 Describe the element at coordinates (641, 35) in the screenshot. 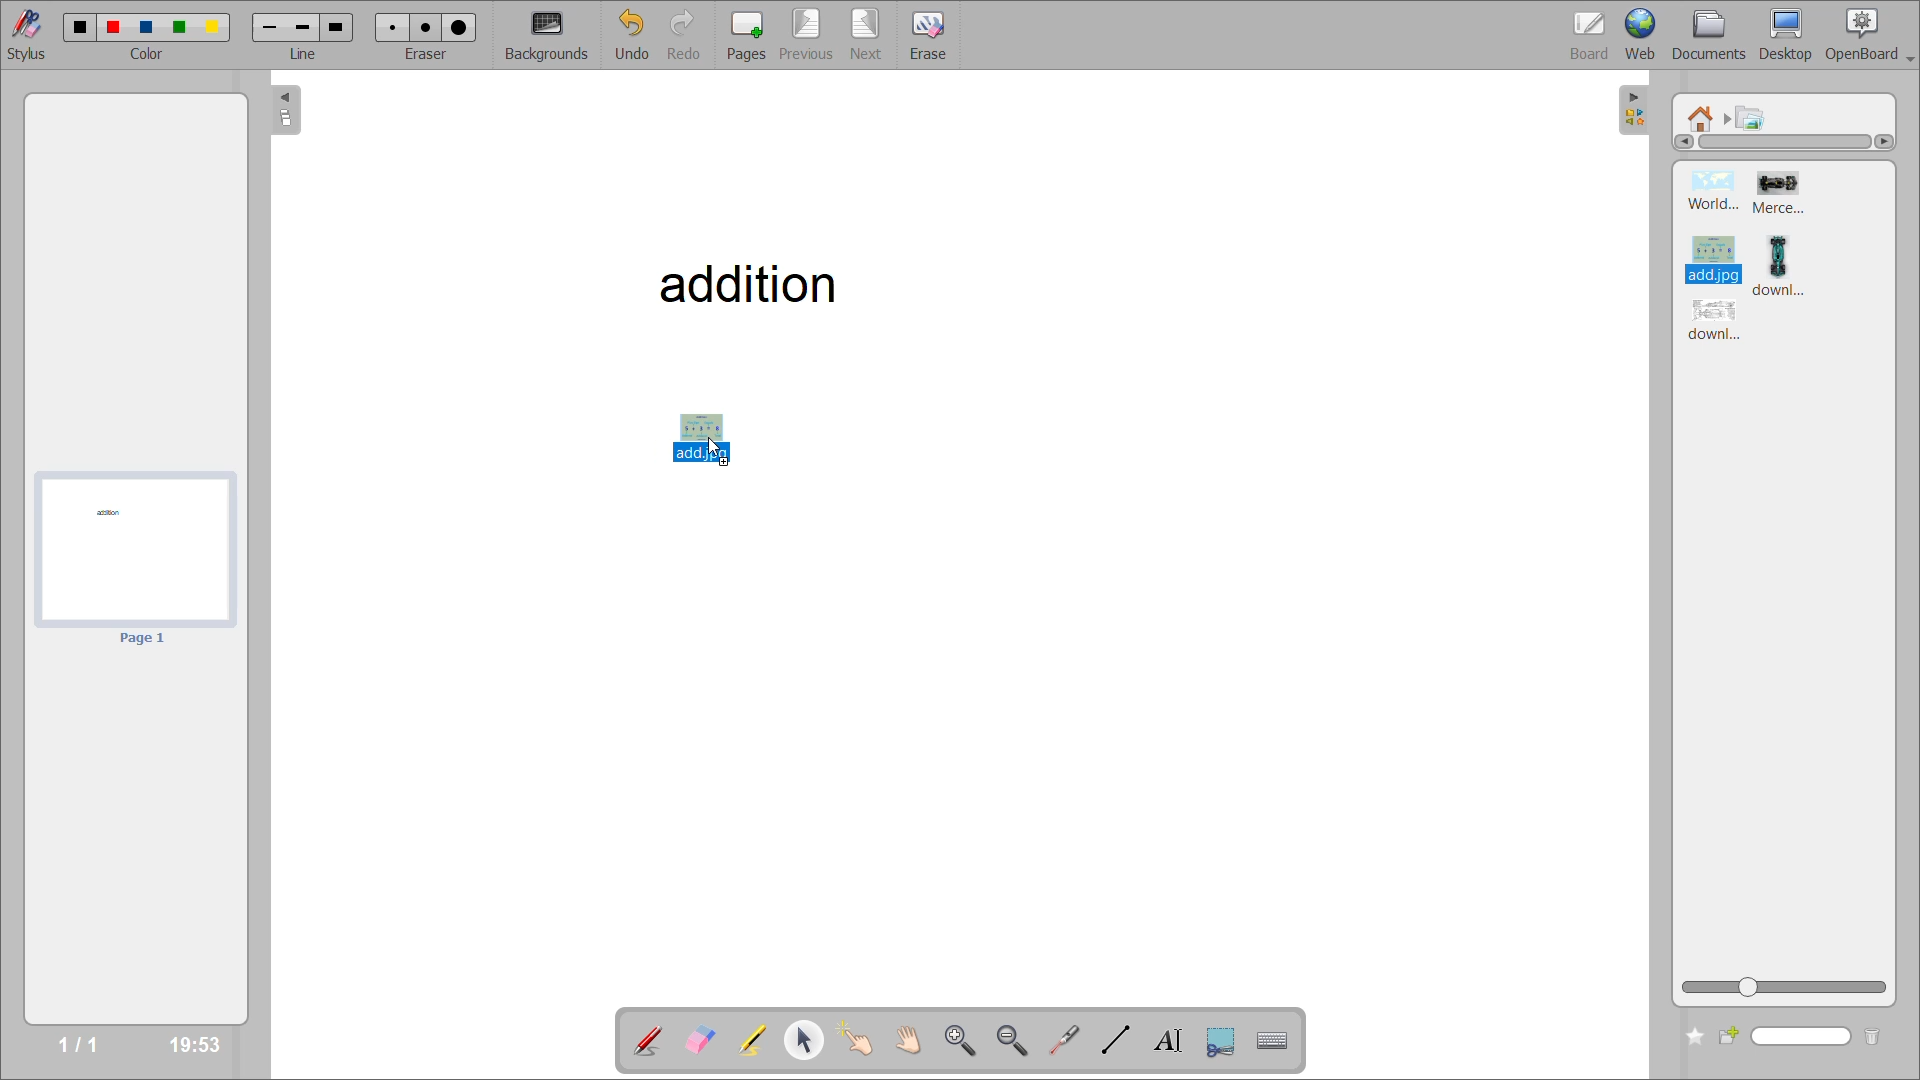

I see `undo` at that location.